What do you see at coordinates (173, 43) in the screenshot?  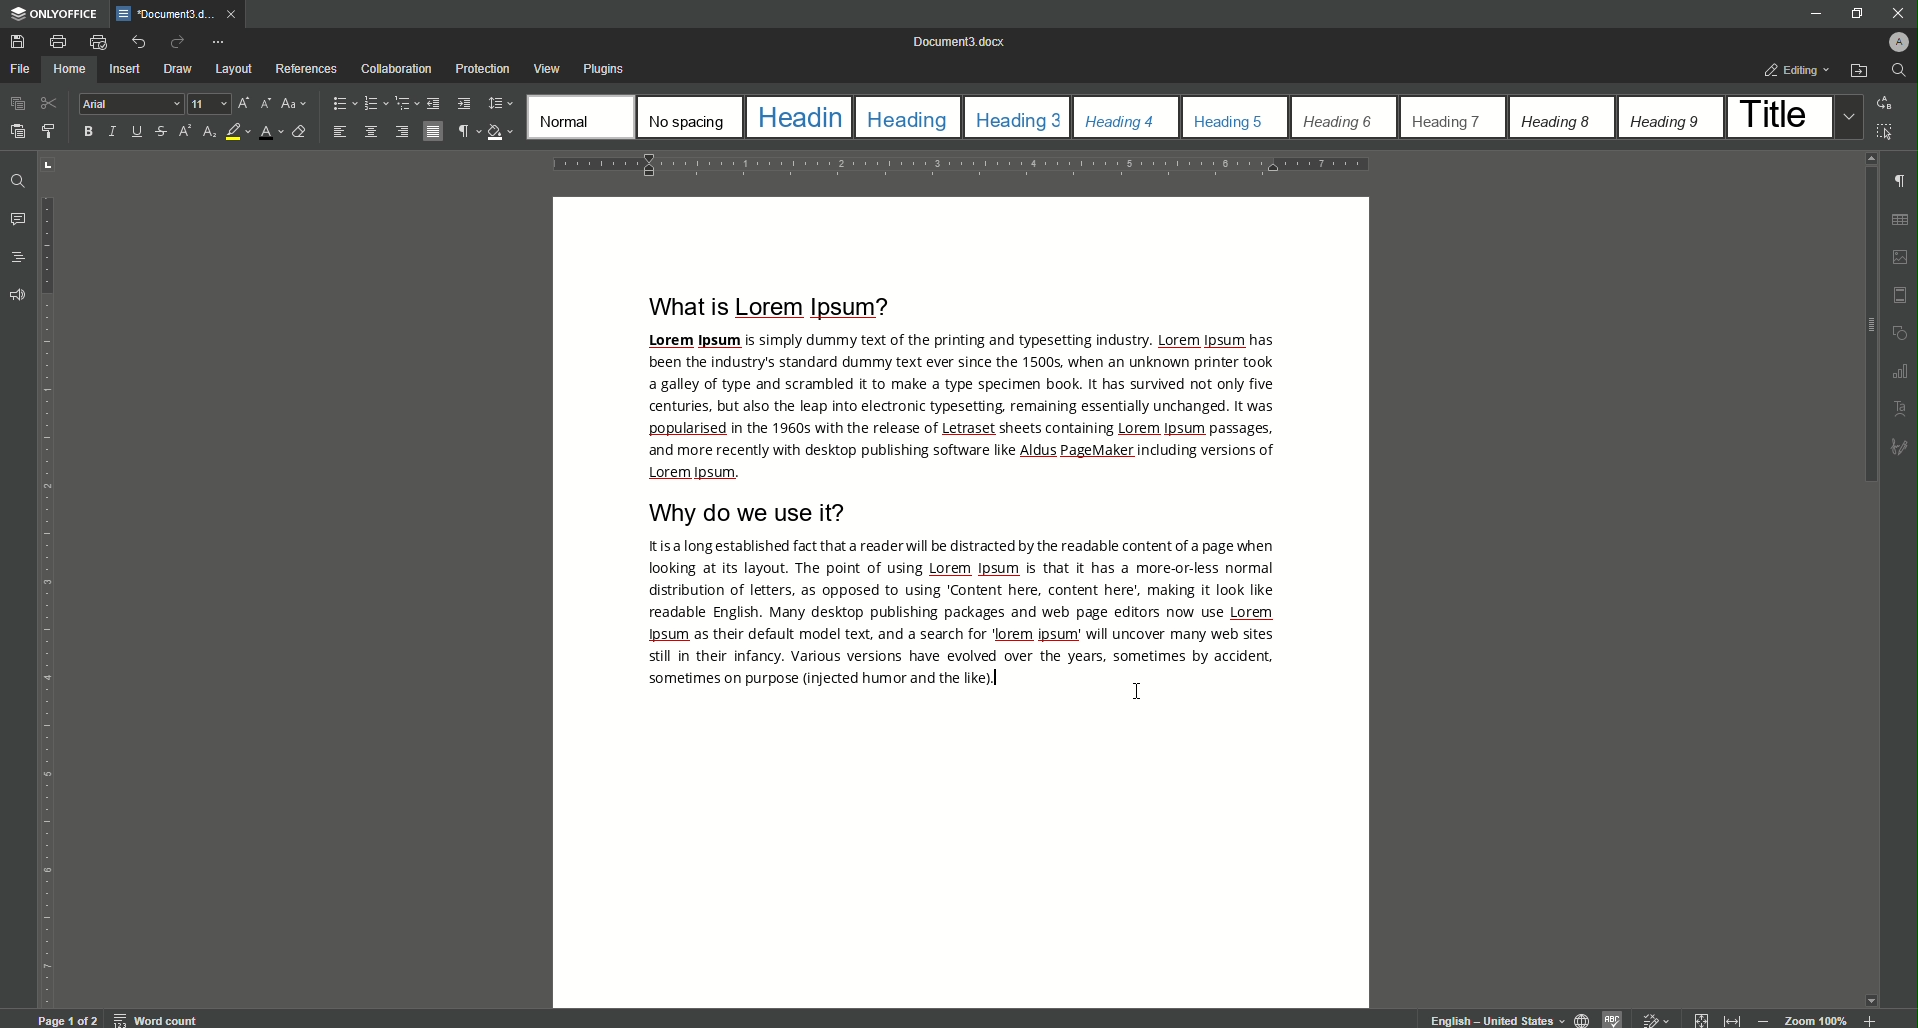 I see `Redo` at bounding box center [173, 43].